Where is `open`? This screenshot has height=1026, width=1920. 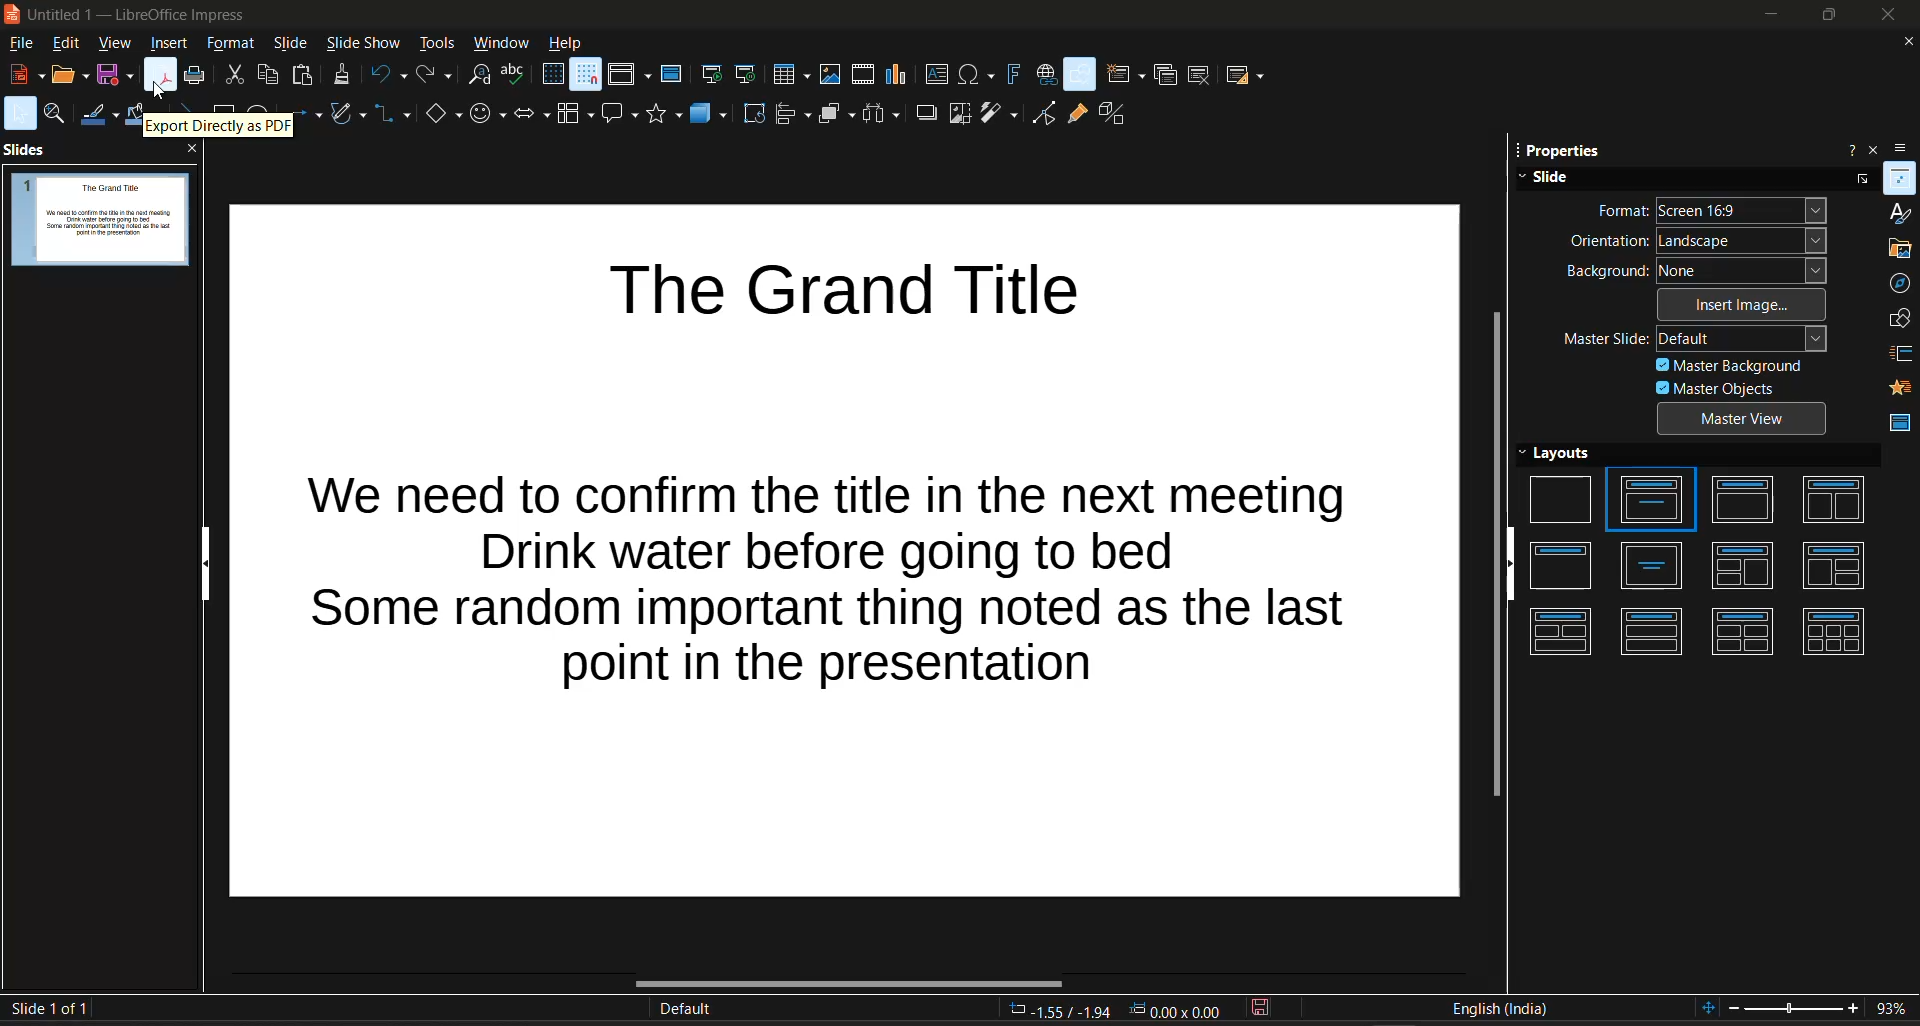 open is located at coordinates (70, 76).